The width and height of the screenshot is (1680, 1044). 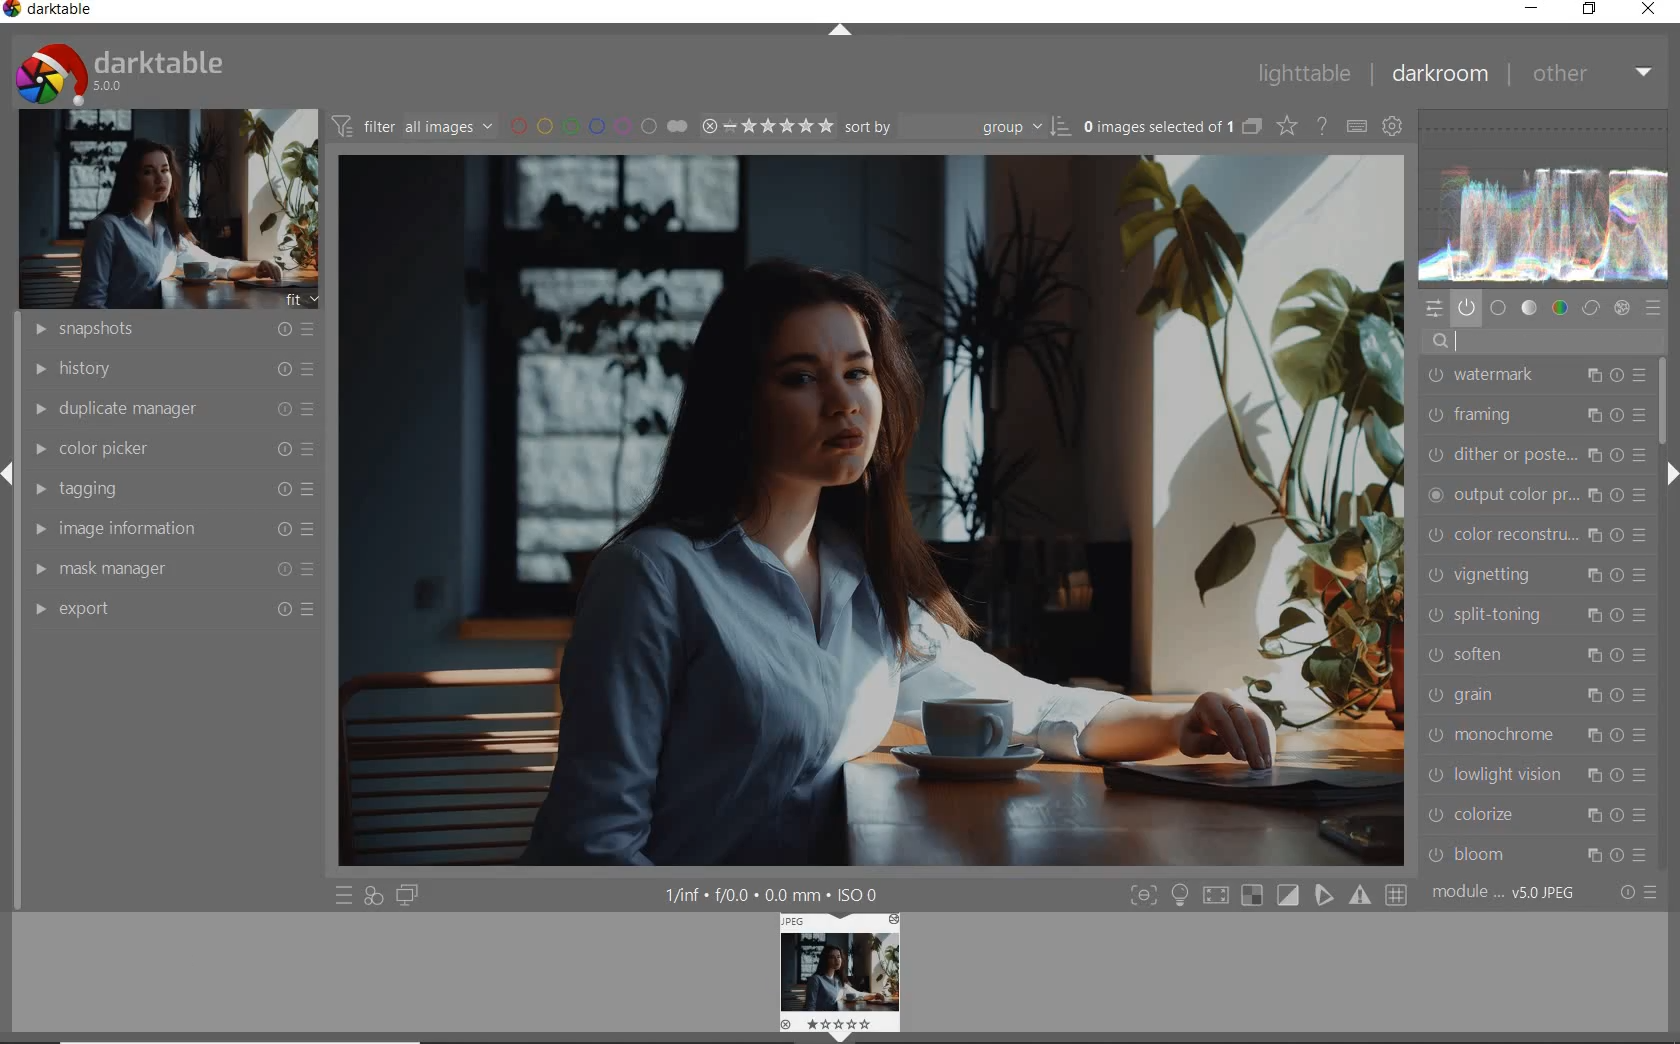 What do you see at coordinates (1549, 198) in the screenshot?
I see `waveform` at bounding box center [1549, 198].